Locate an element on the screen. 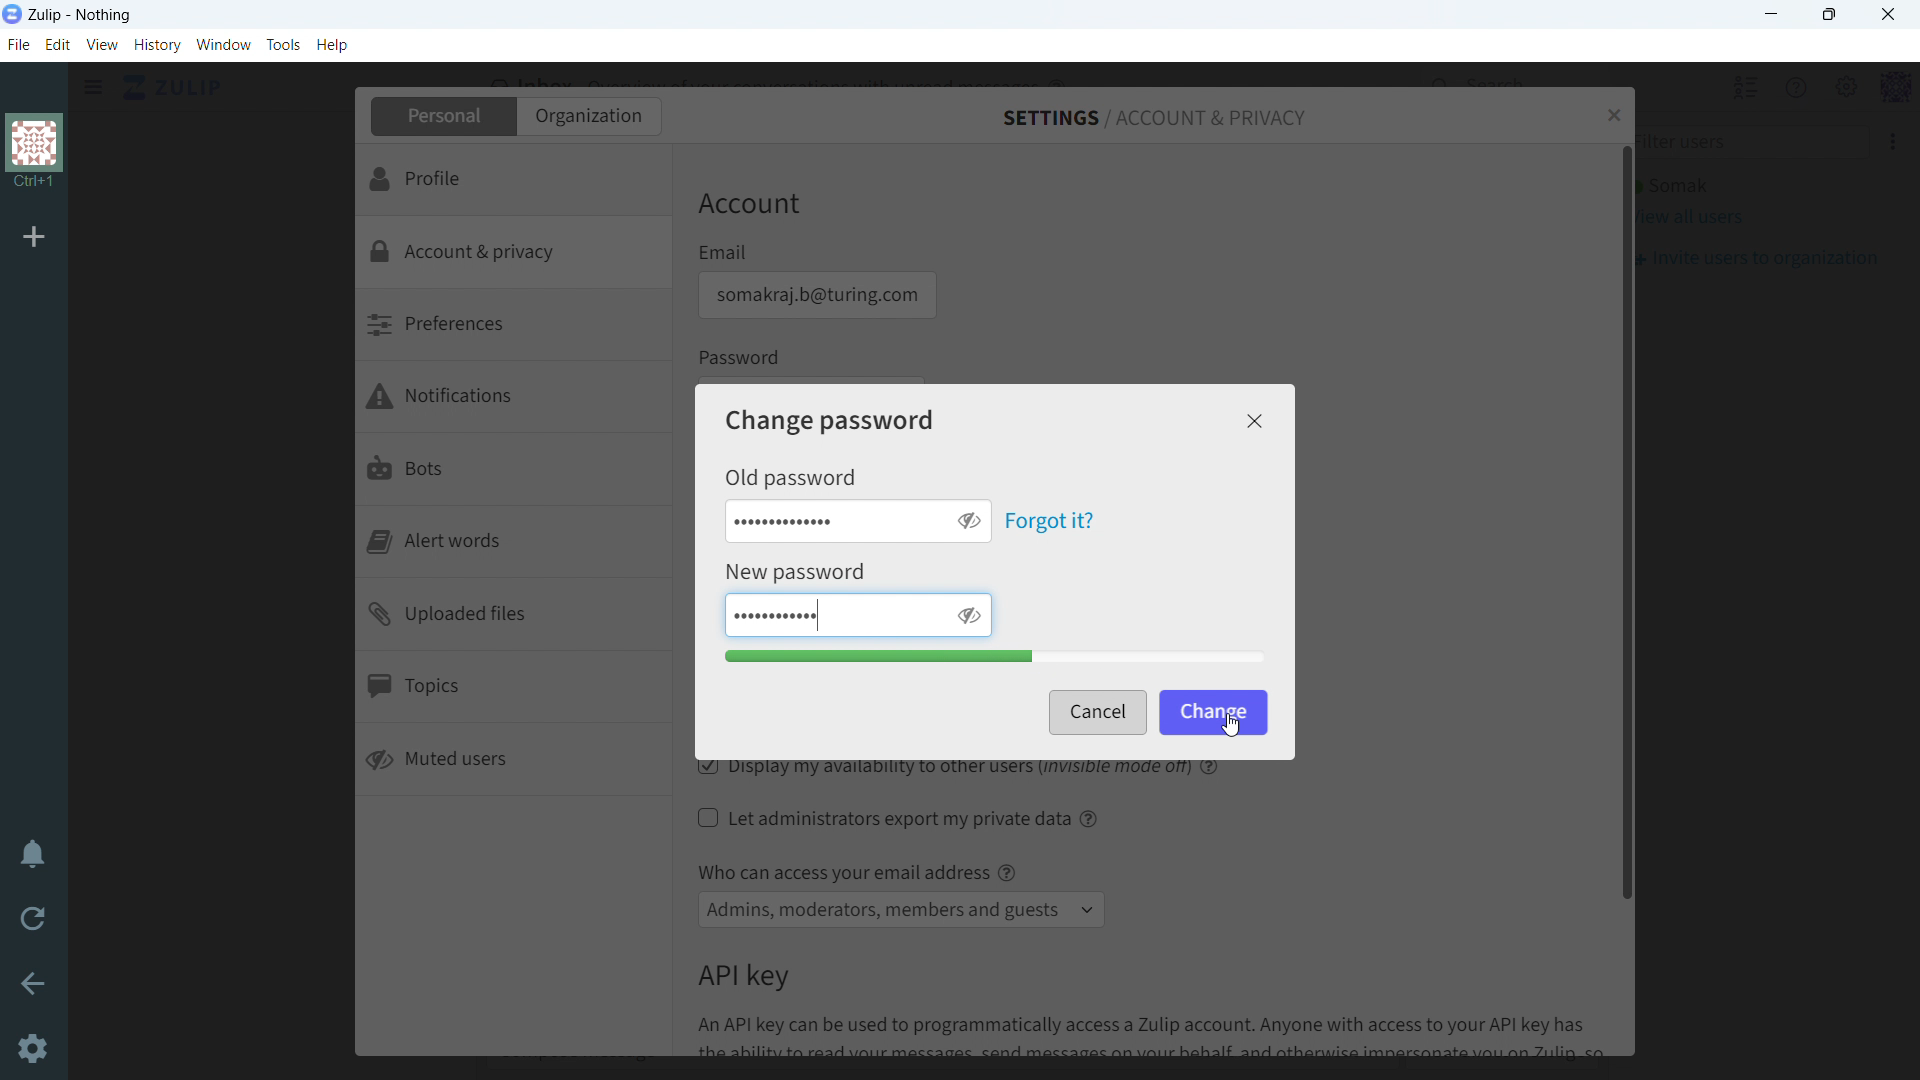 This screenshot has height=1080, width=1920. alert words is located at coordinates (515, 542).